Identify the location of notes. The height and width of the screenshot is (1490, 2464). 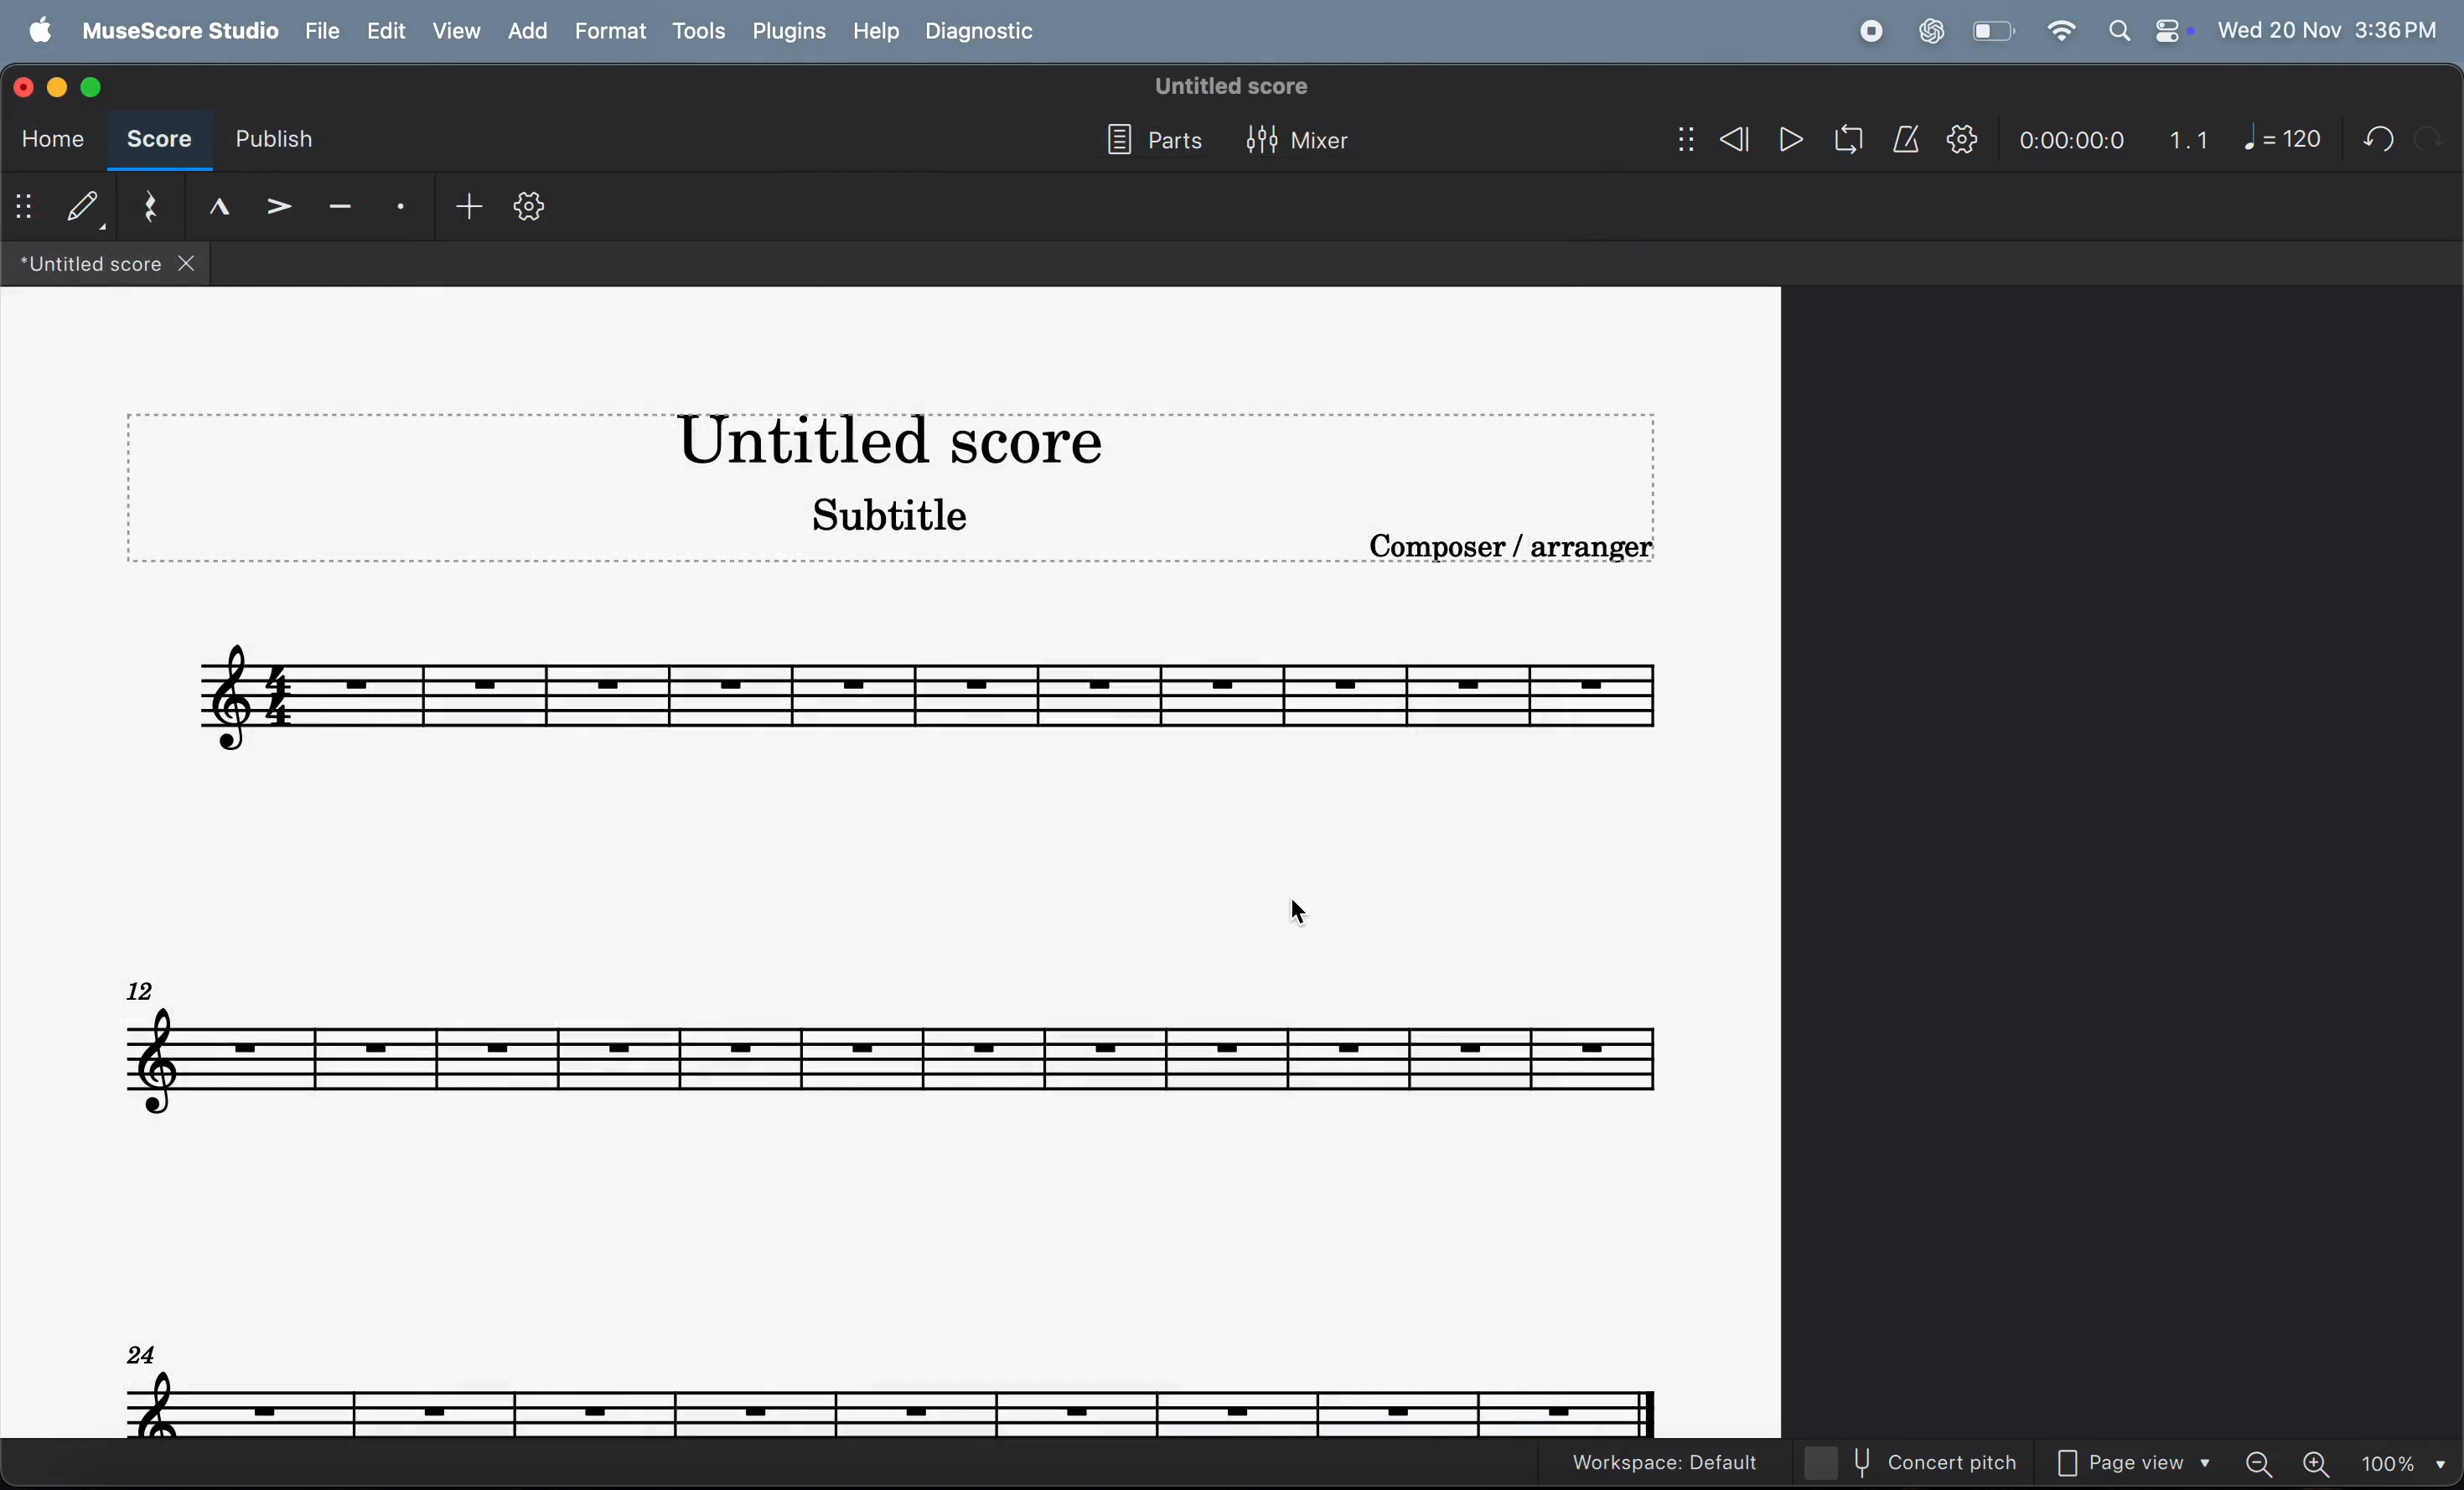
(895, 1390).